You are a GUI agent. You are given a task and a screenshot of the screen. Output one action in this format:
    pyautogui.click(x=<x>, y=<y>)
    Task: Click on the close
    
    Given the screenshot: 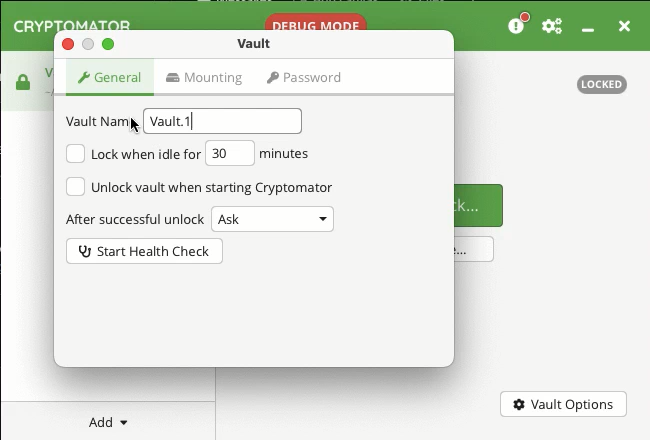 What is the action you would take?
    pyautogui.click(x=625, y=26)
    